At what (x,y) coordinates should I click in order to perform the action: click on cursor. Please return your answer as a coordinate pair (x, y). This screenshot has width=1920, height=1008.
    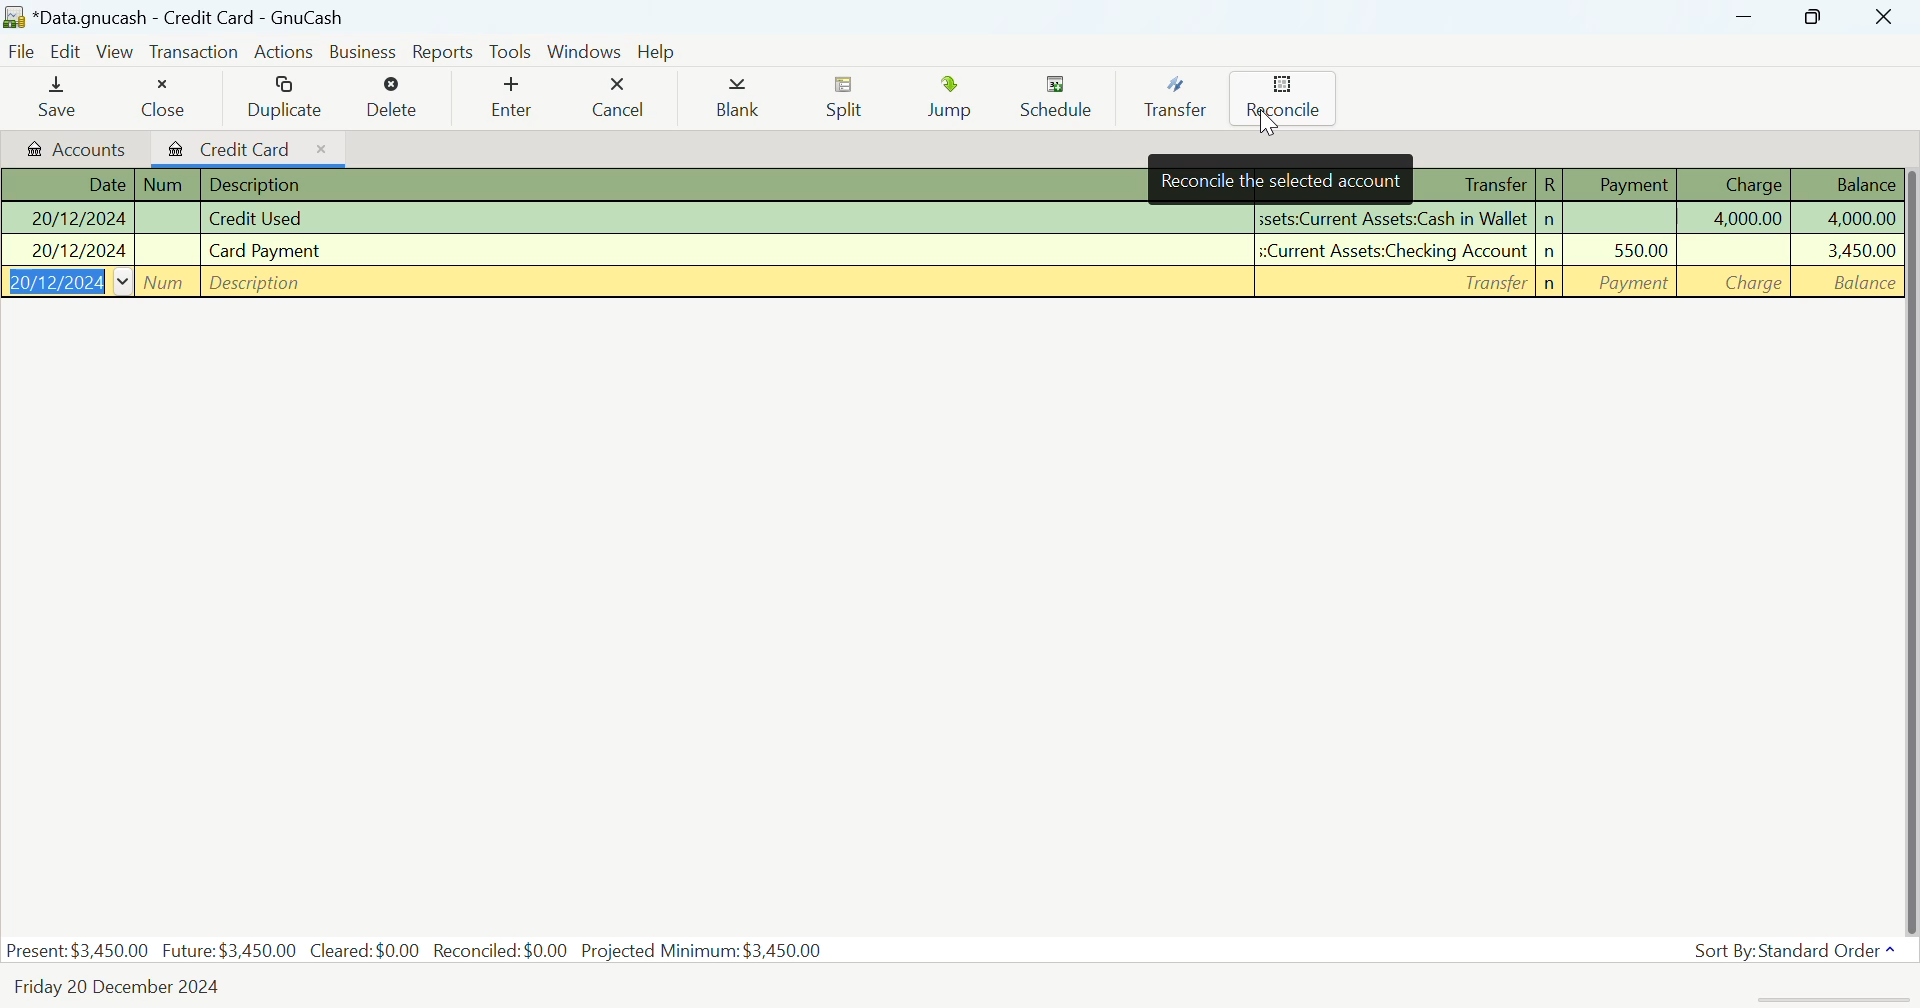
    Looking at the image, I should click on (1268, 128).